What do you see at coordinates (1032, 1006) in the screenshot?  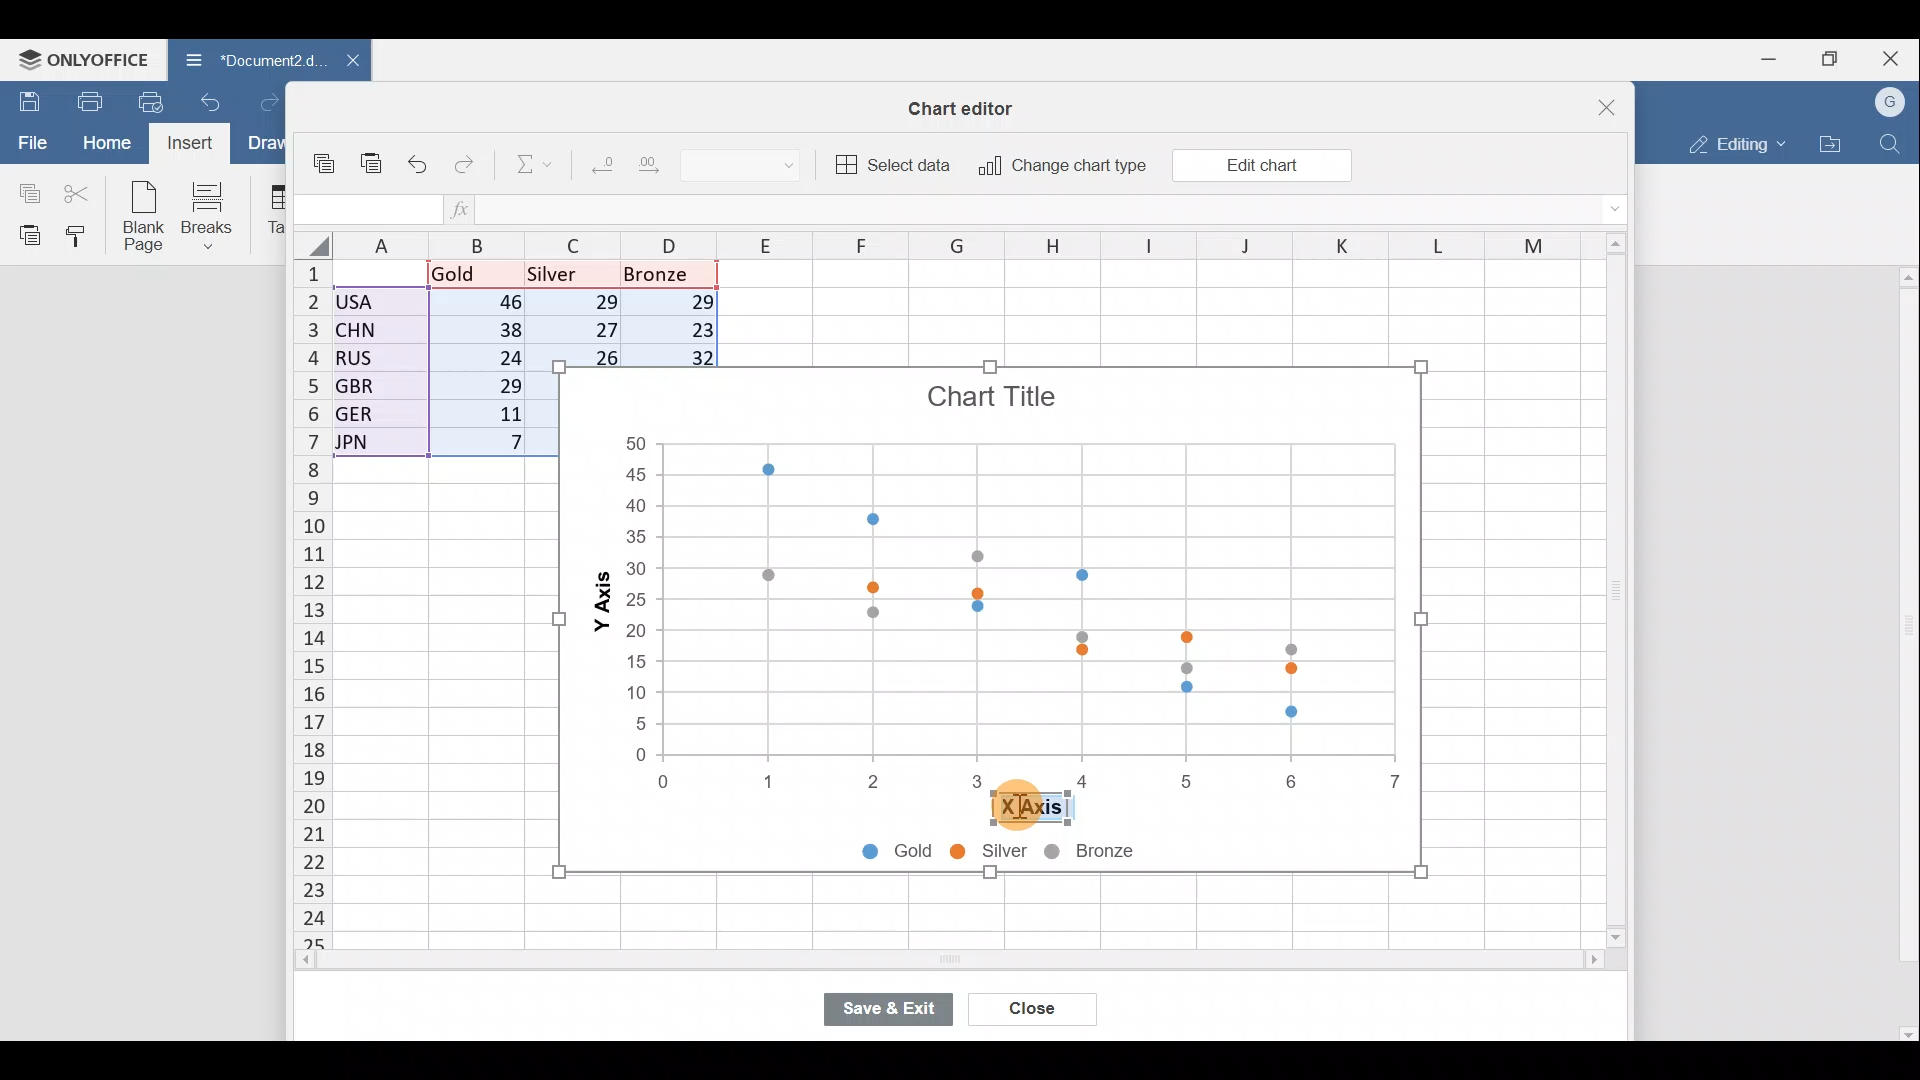 I see `Close` at bounding box center [1032, 1006].